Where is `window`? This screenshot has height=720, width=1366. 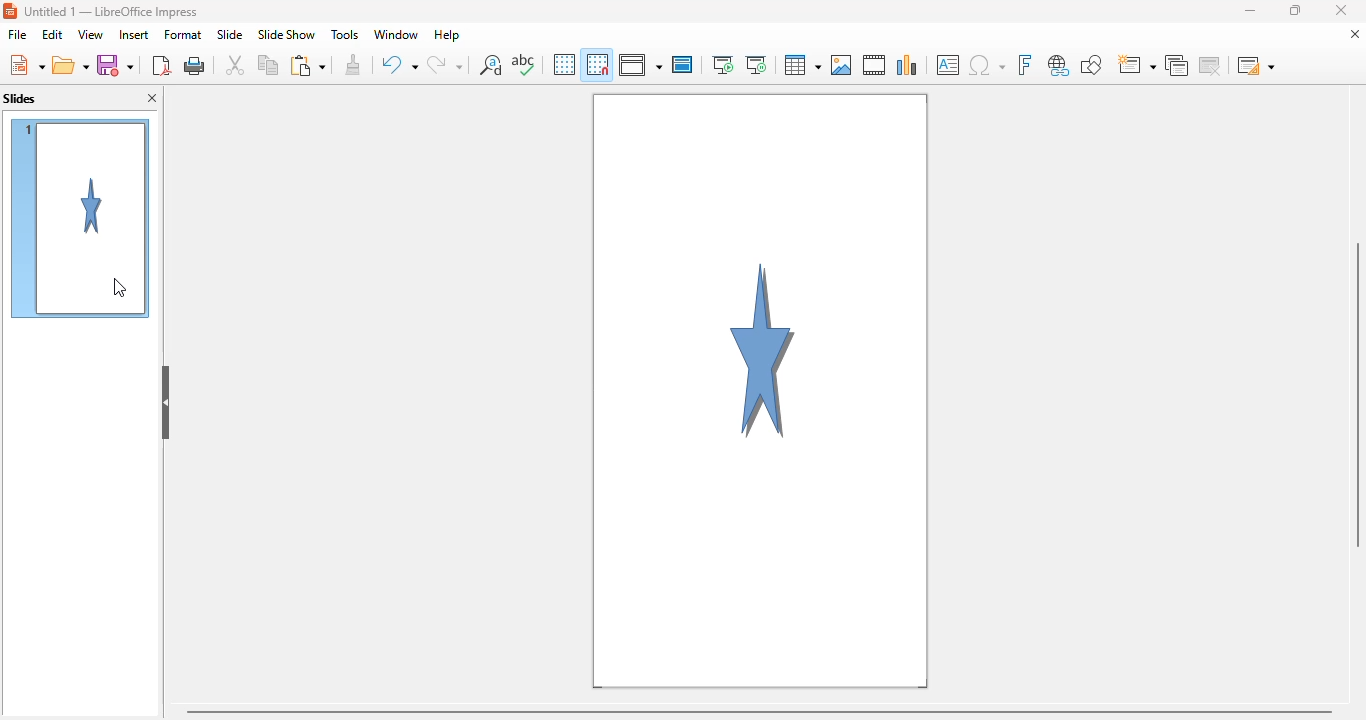
window is located at coordinates (394, 35).